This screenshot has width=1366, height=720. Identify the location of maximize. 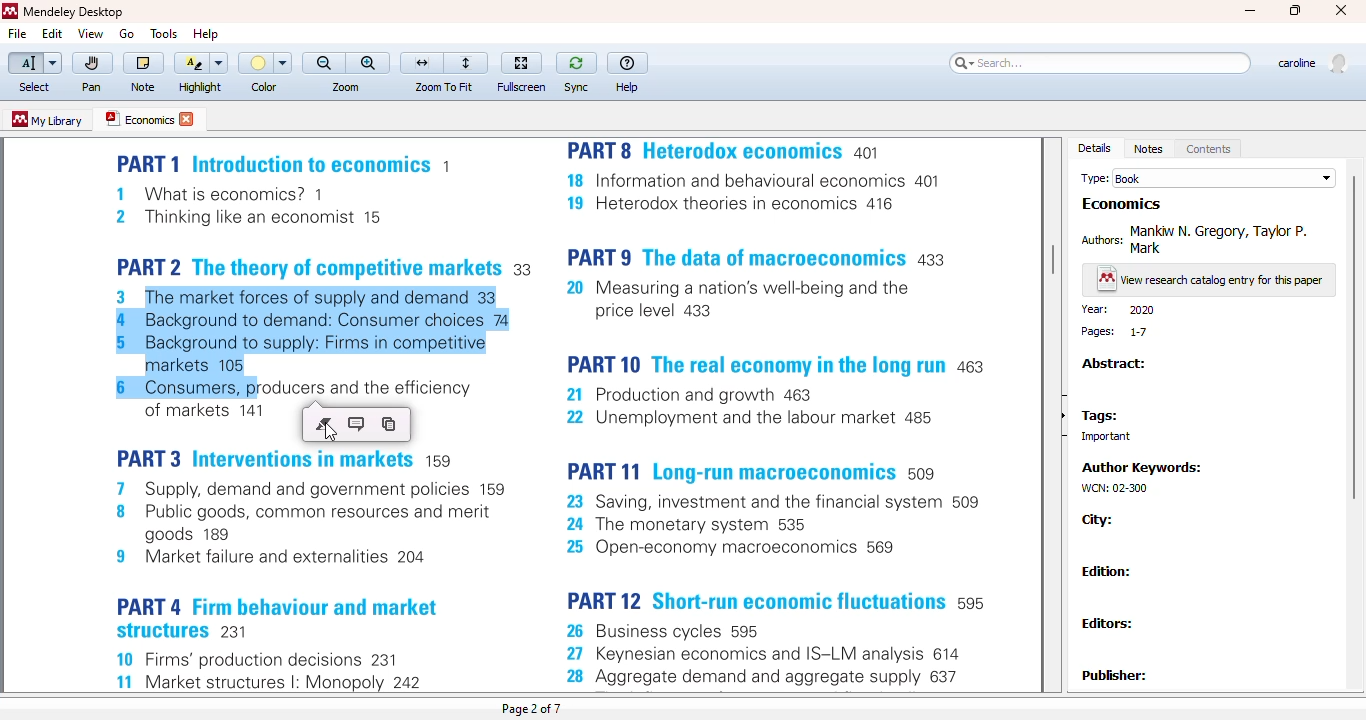
(1297, 11).